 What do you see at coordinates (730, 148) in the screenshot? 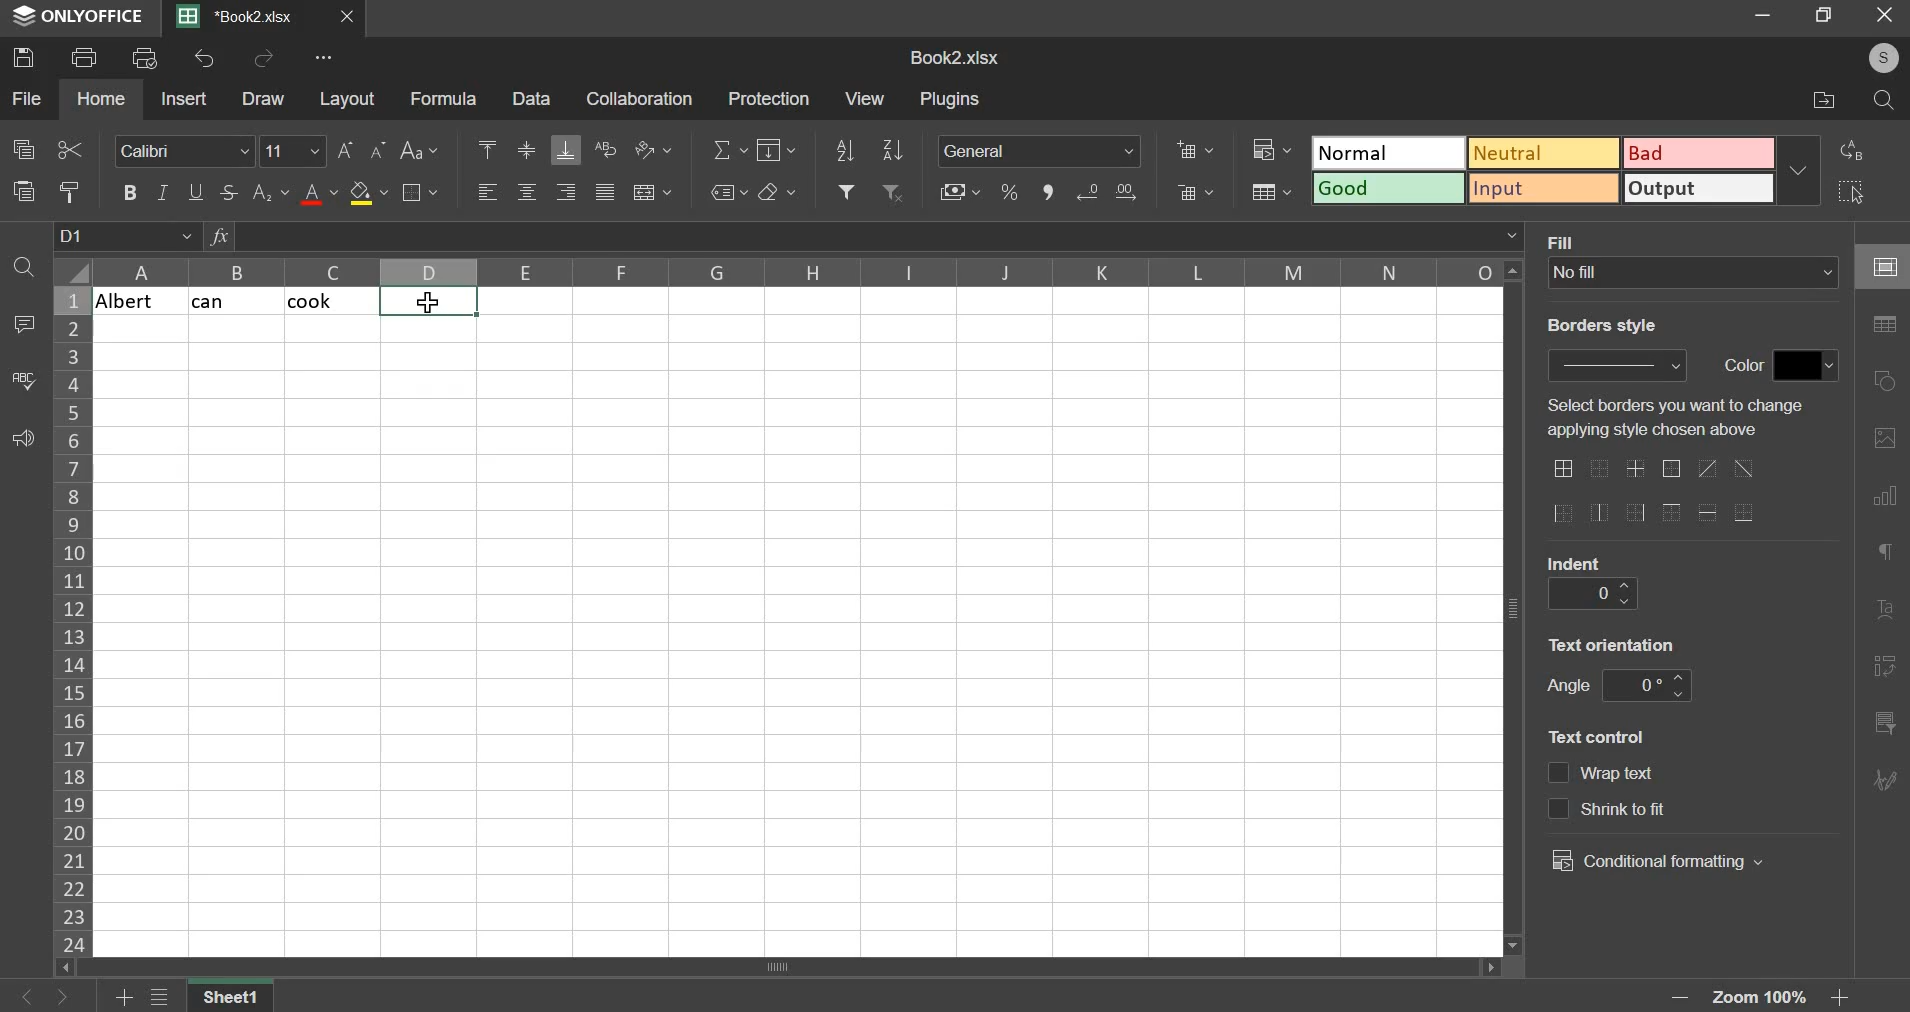
I see `sum` at bounding box center [730, 148].